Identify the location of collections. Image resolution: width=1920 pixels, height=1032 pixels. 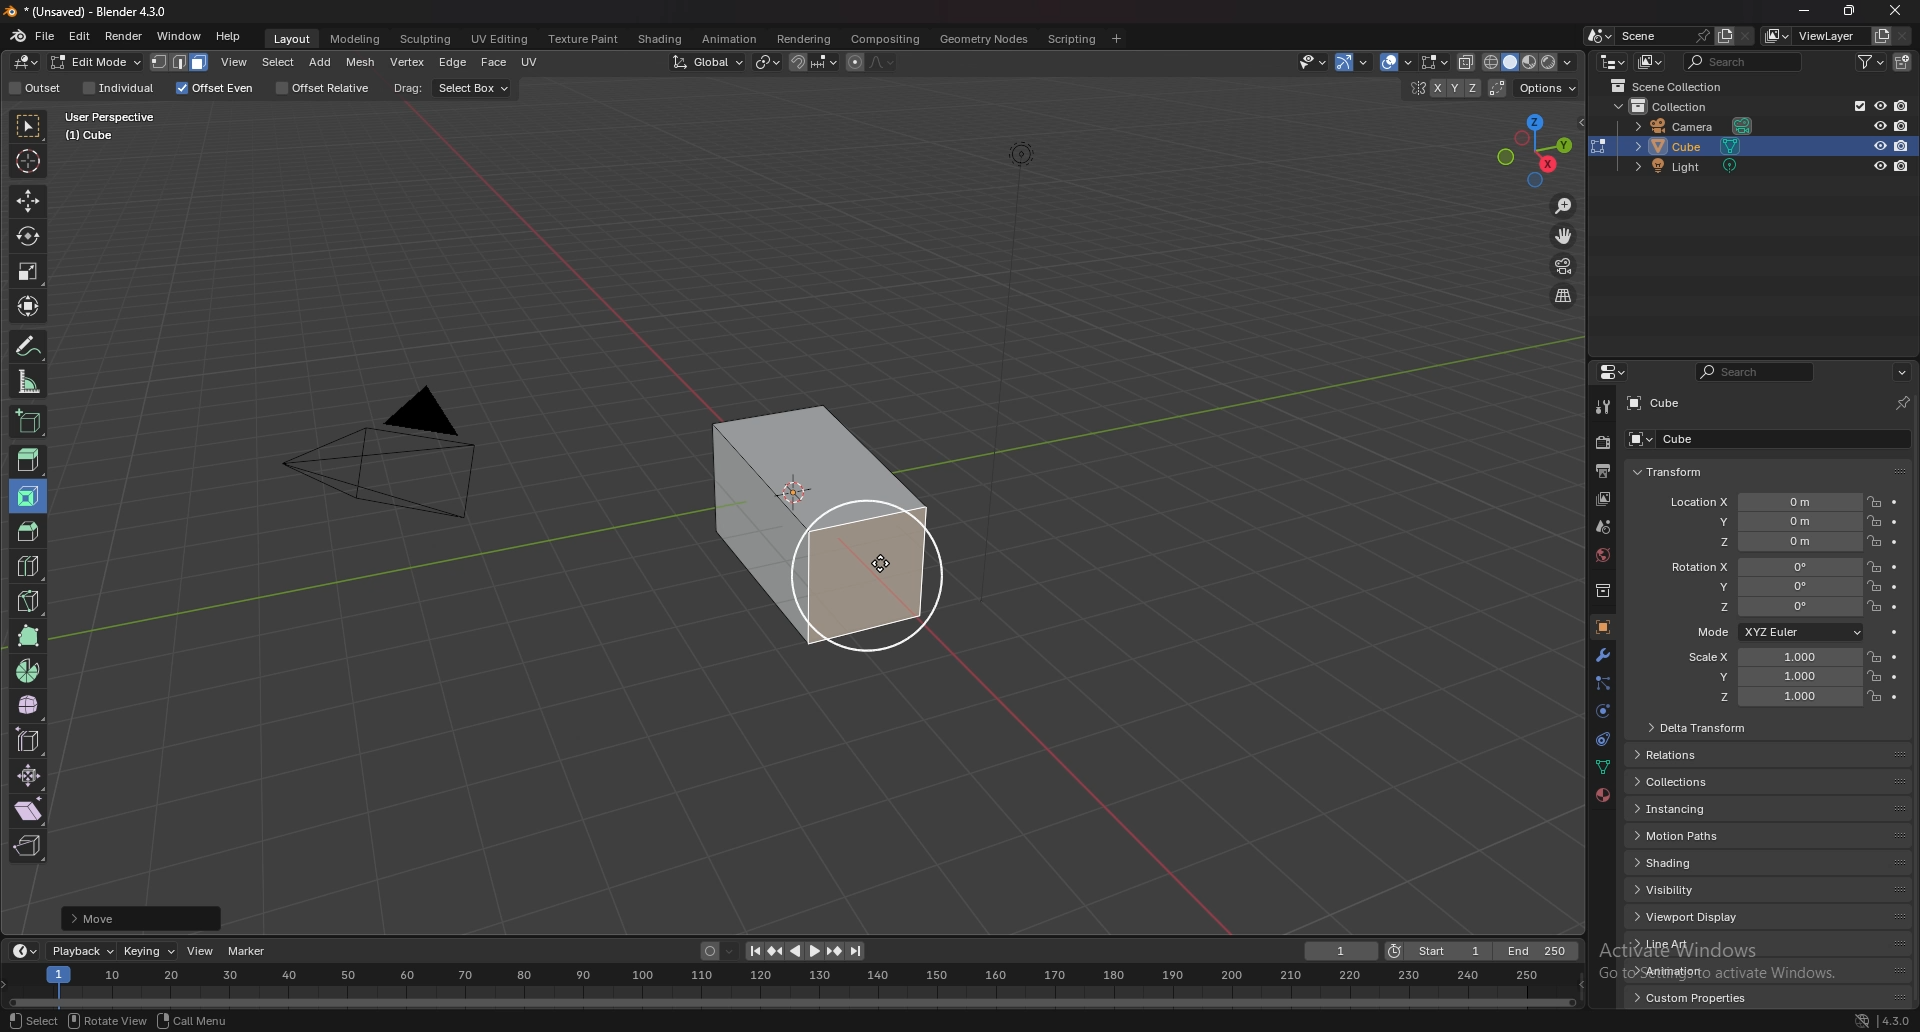
(1686, 781).